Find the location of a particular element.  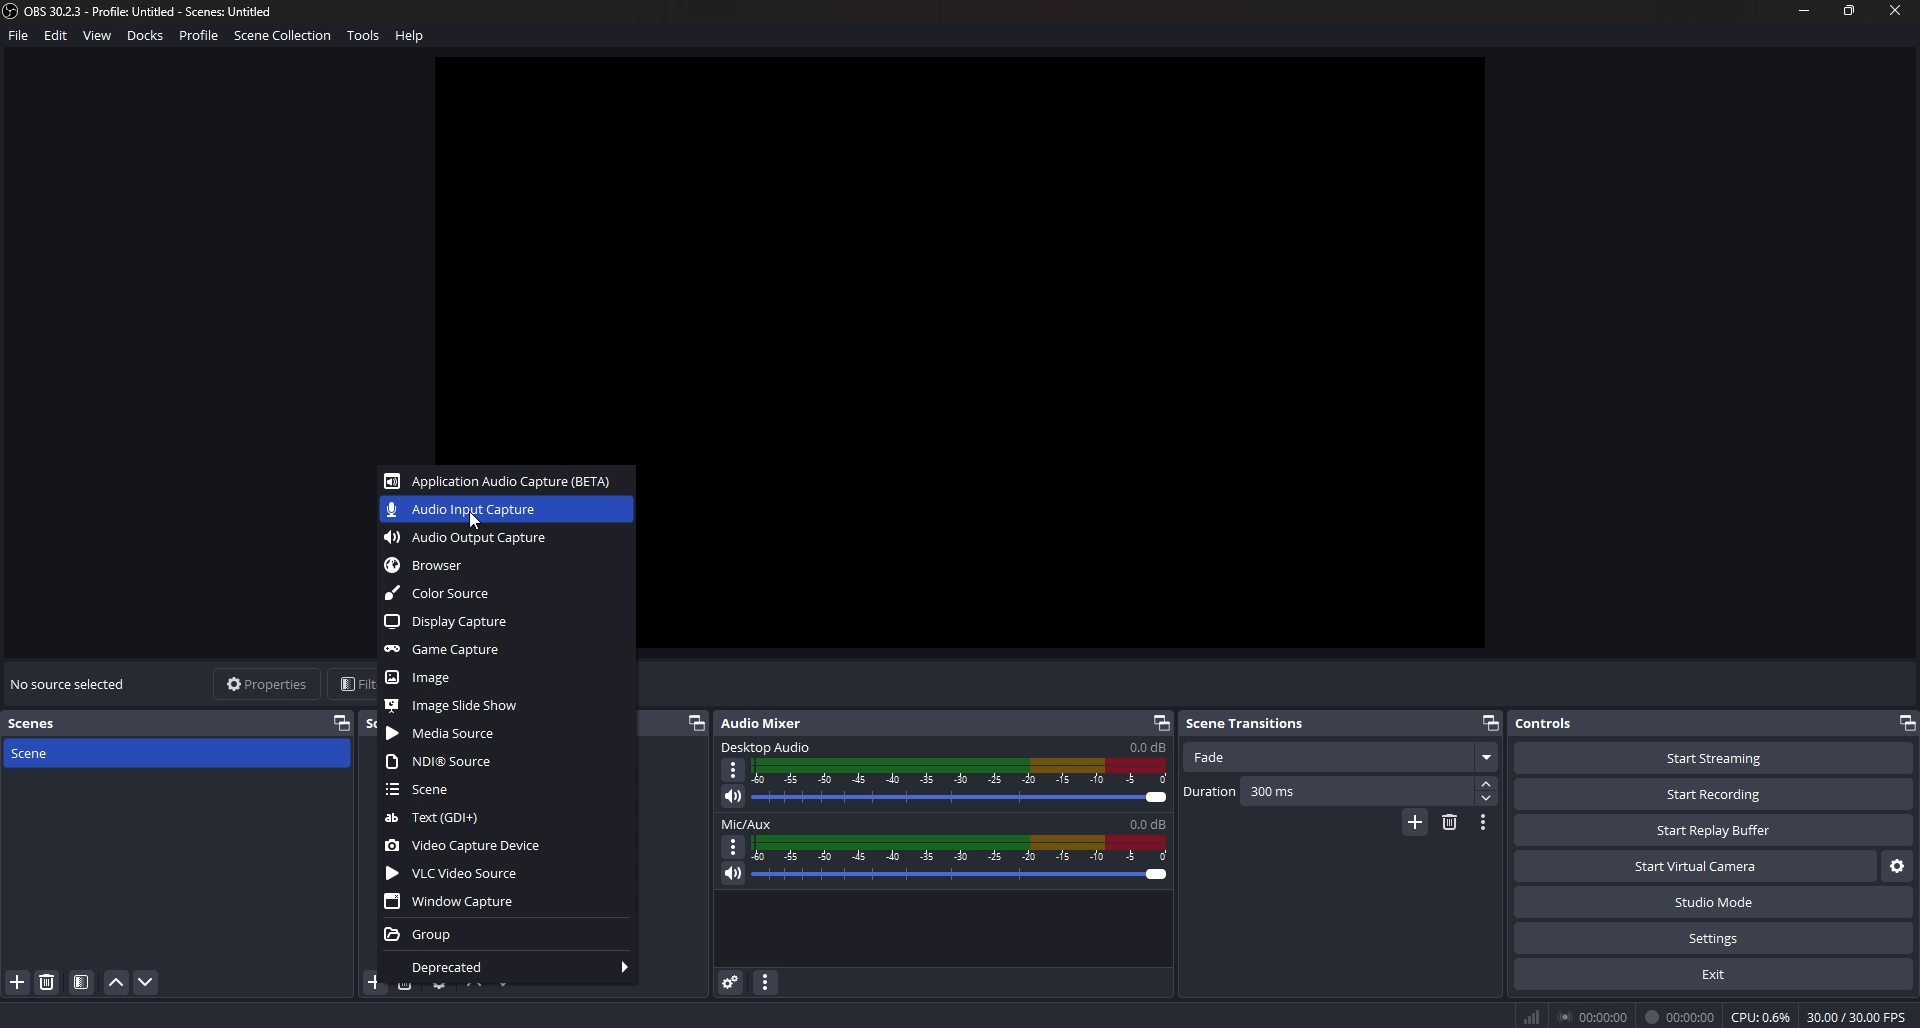

video capture device is located at coordinates (509, 846).